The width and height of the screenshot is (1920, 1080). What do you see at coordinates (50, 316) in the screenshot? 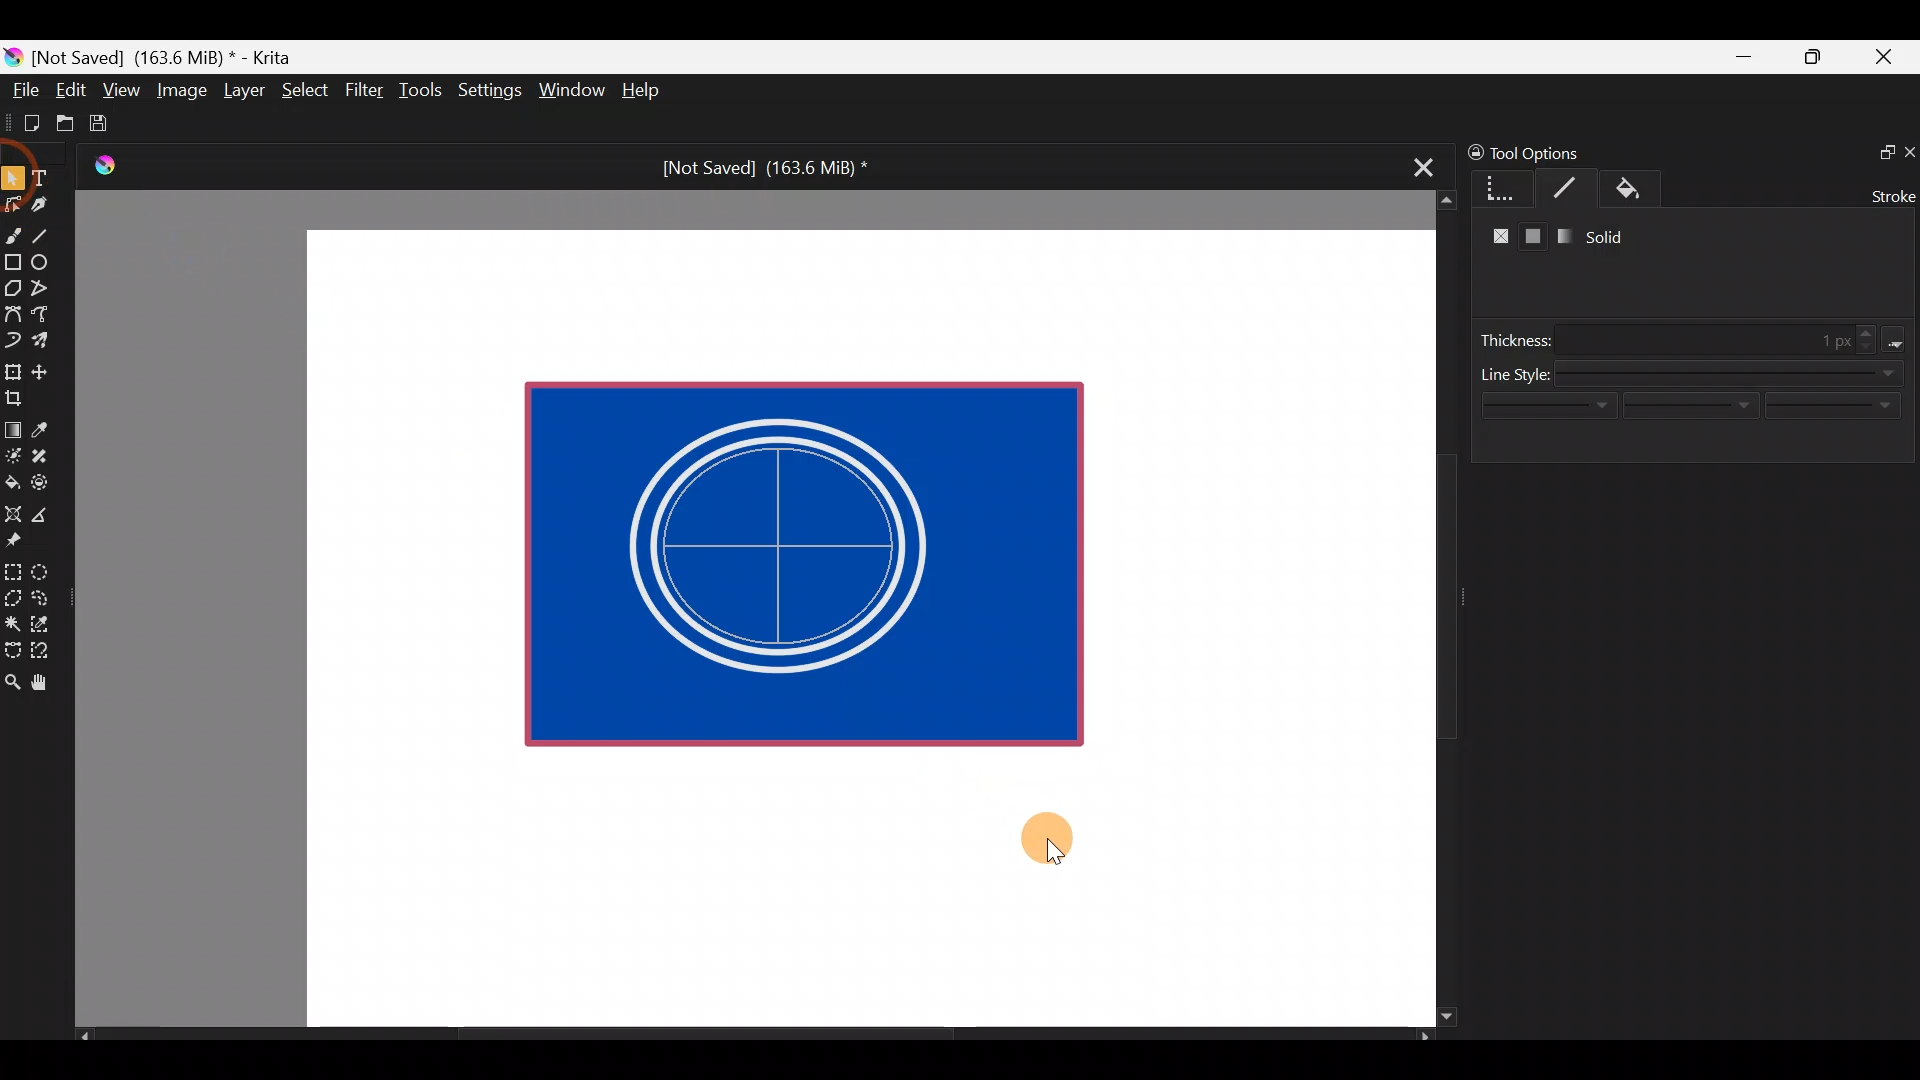
I see `Freehand path tool` at bounding box center [50, 316].